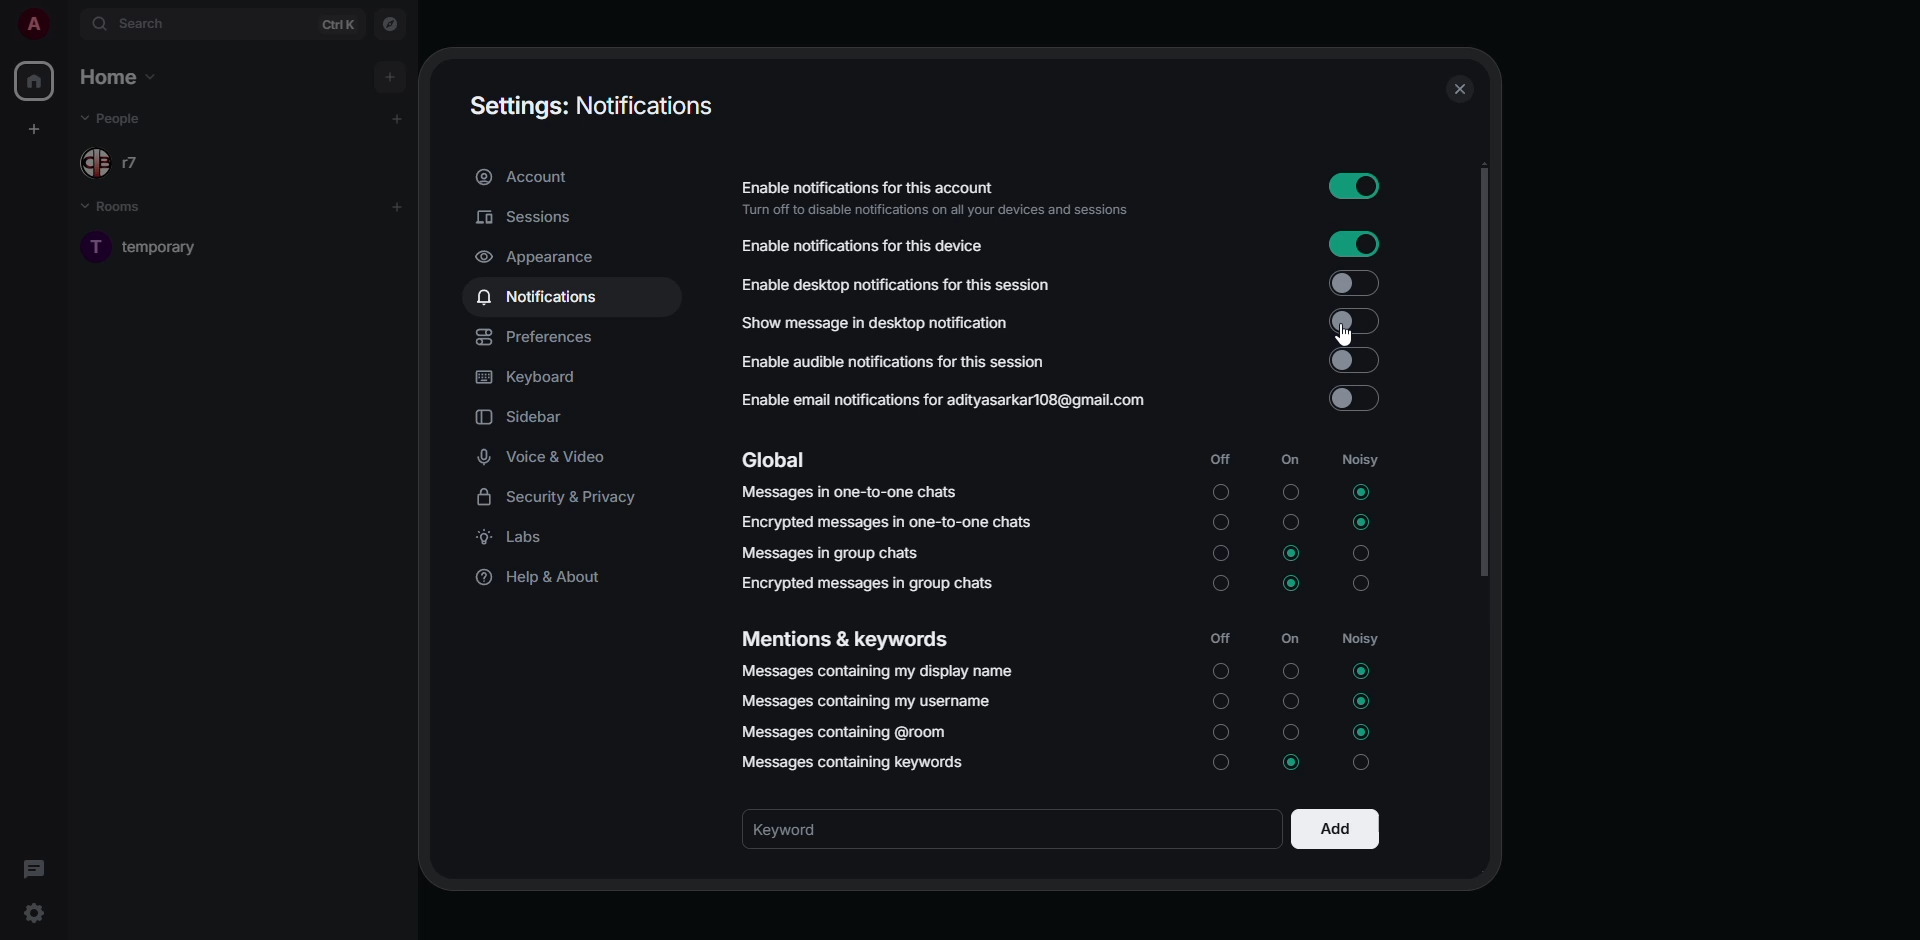 This screenshot has height=940, width=1920. Describe the element at coordinates (1221, 456) in the screenshot. I see `off` at that location.